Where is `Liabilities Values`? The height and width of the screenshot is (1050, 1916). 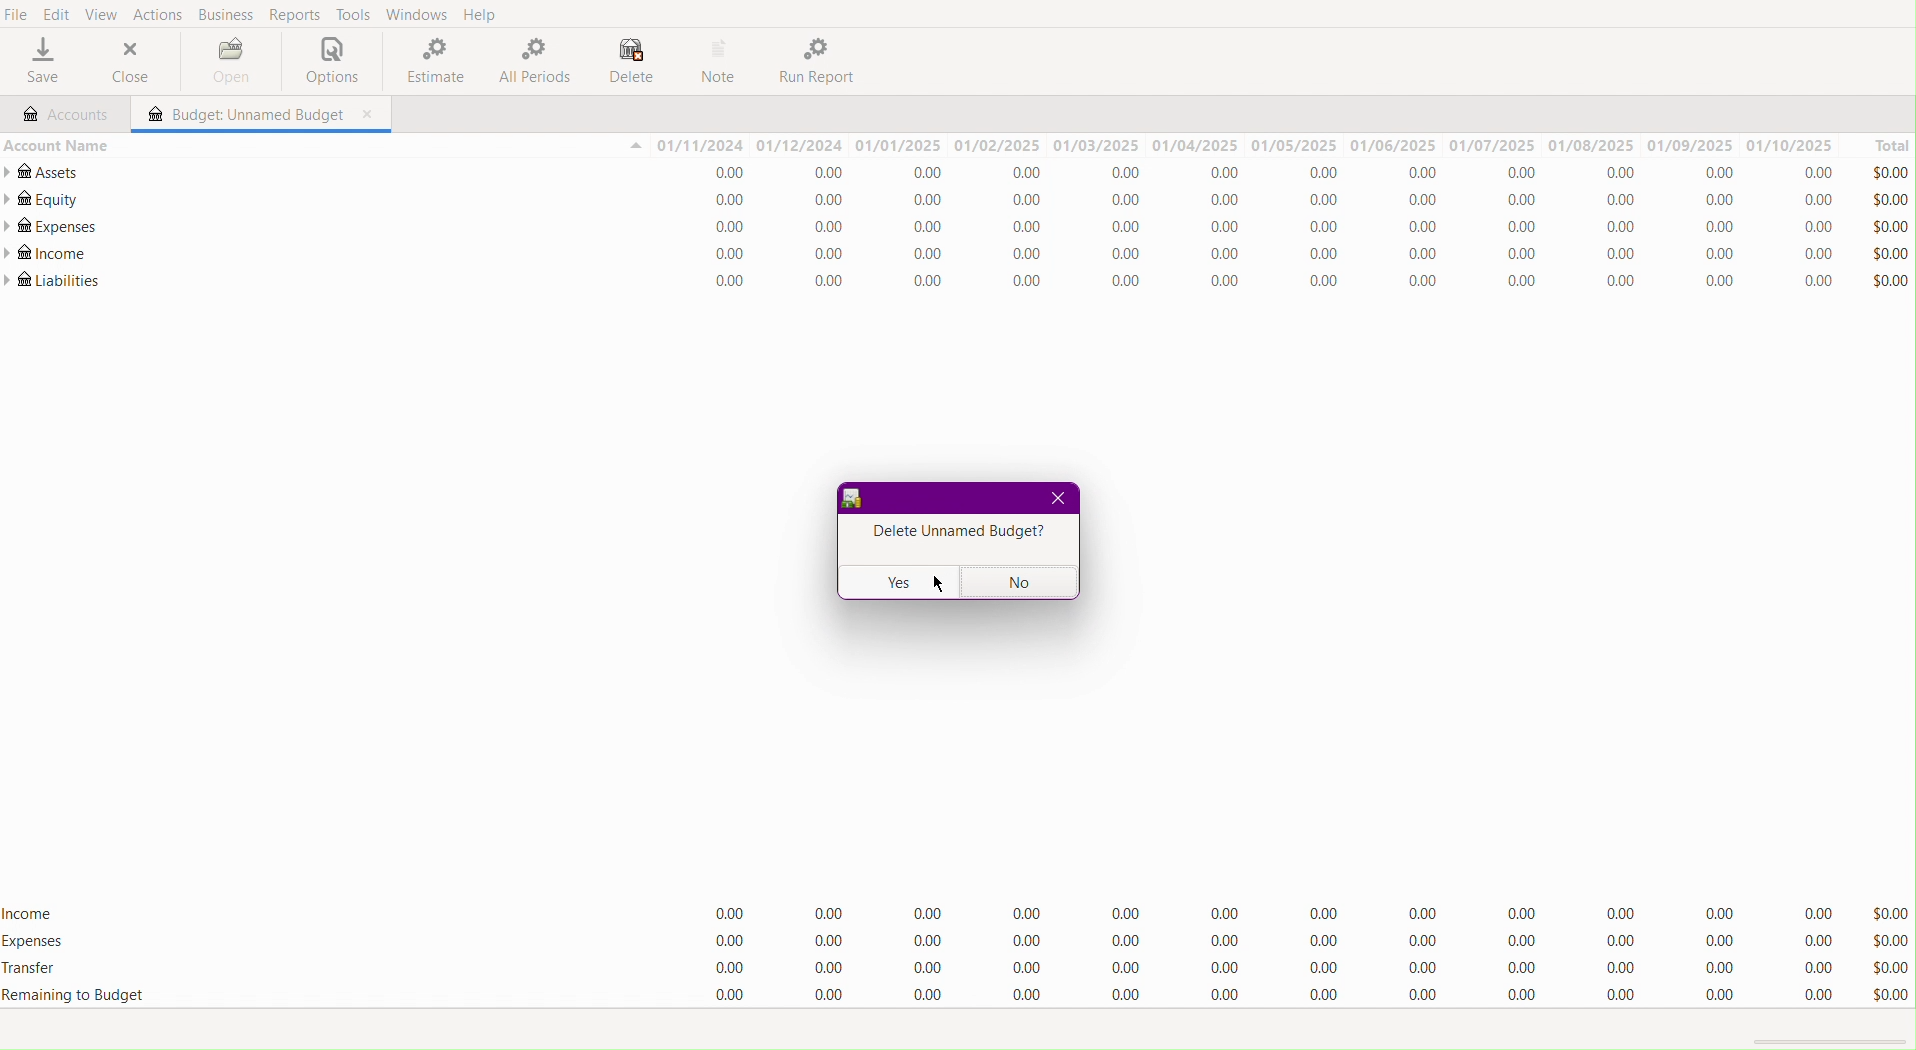
Liabilities Values is located at coordinates (1270, 282).